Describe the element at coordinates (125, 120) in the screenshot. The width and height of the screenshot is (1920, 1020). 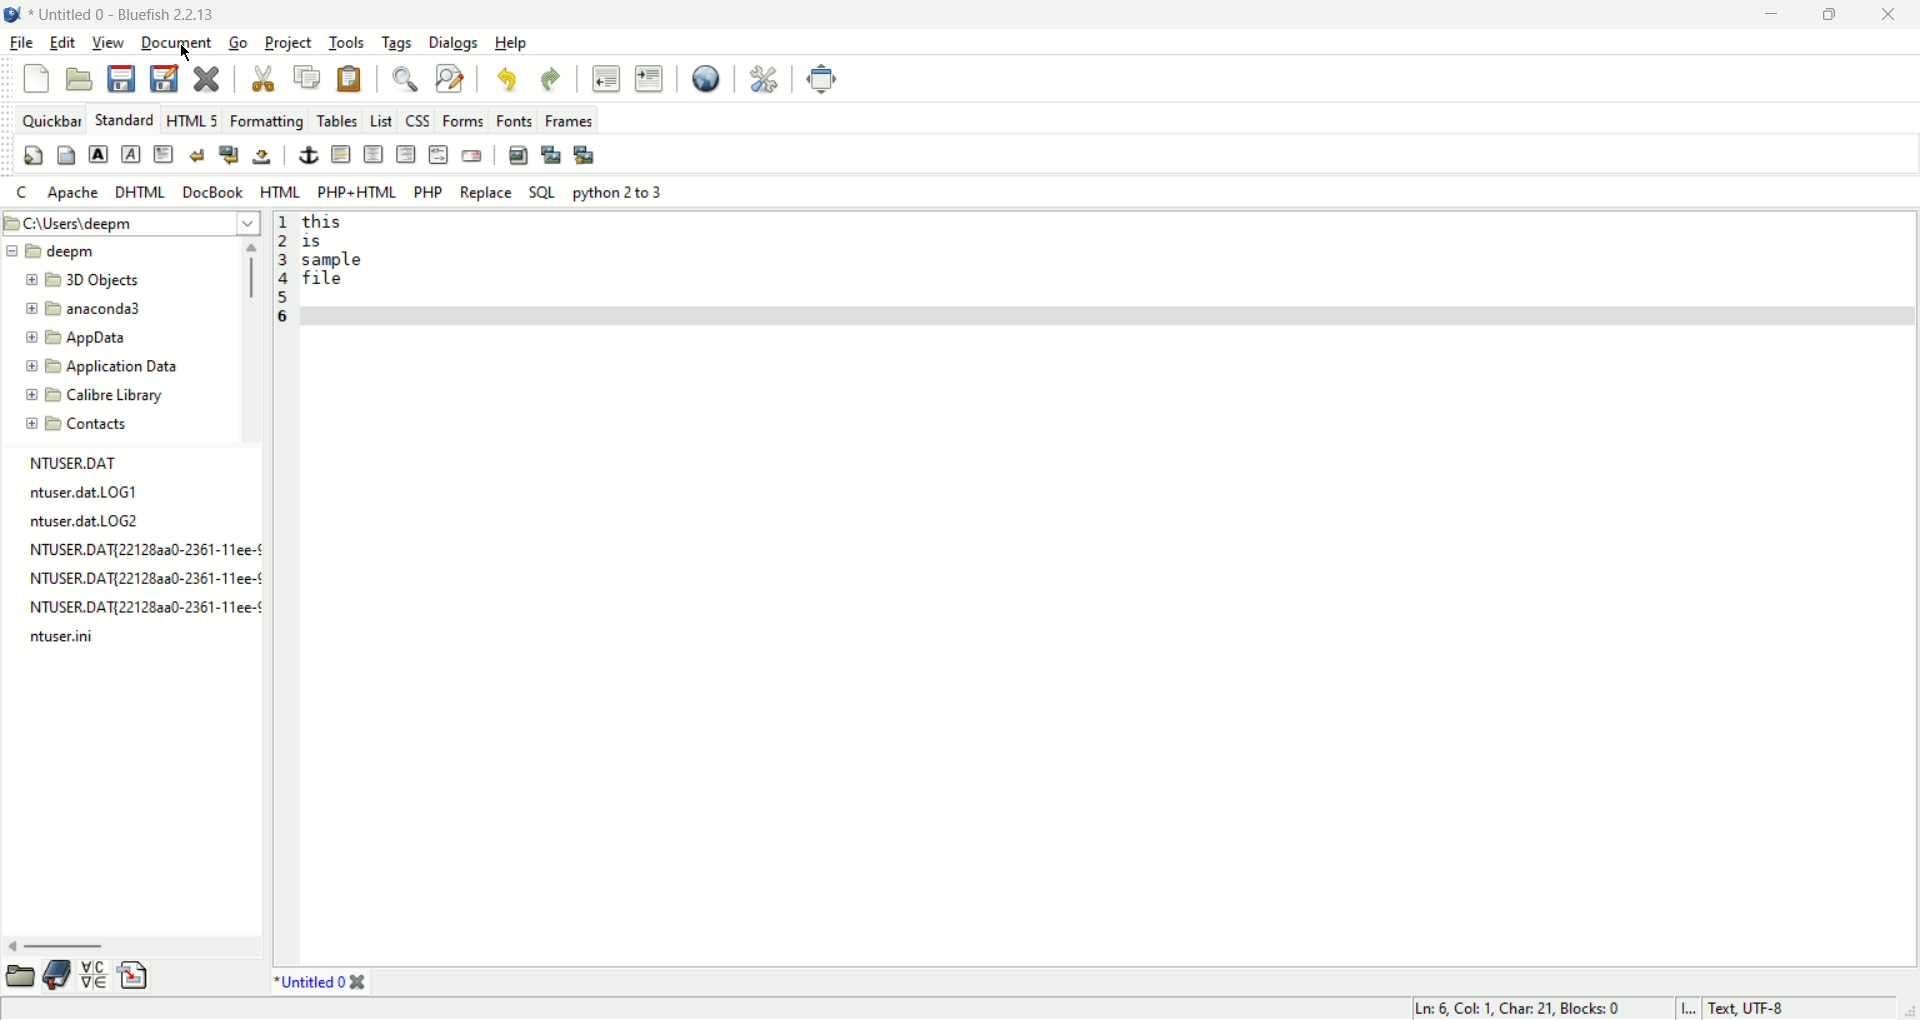
I see `STANDARD` at that location.